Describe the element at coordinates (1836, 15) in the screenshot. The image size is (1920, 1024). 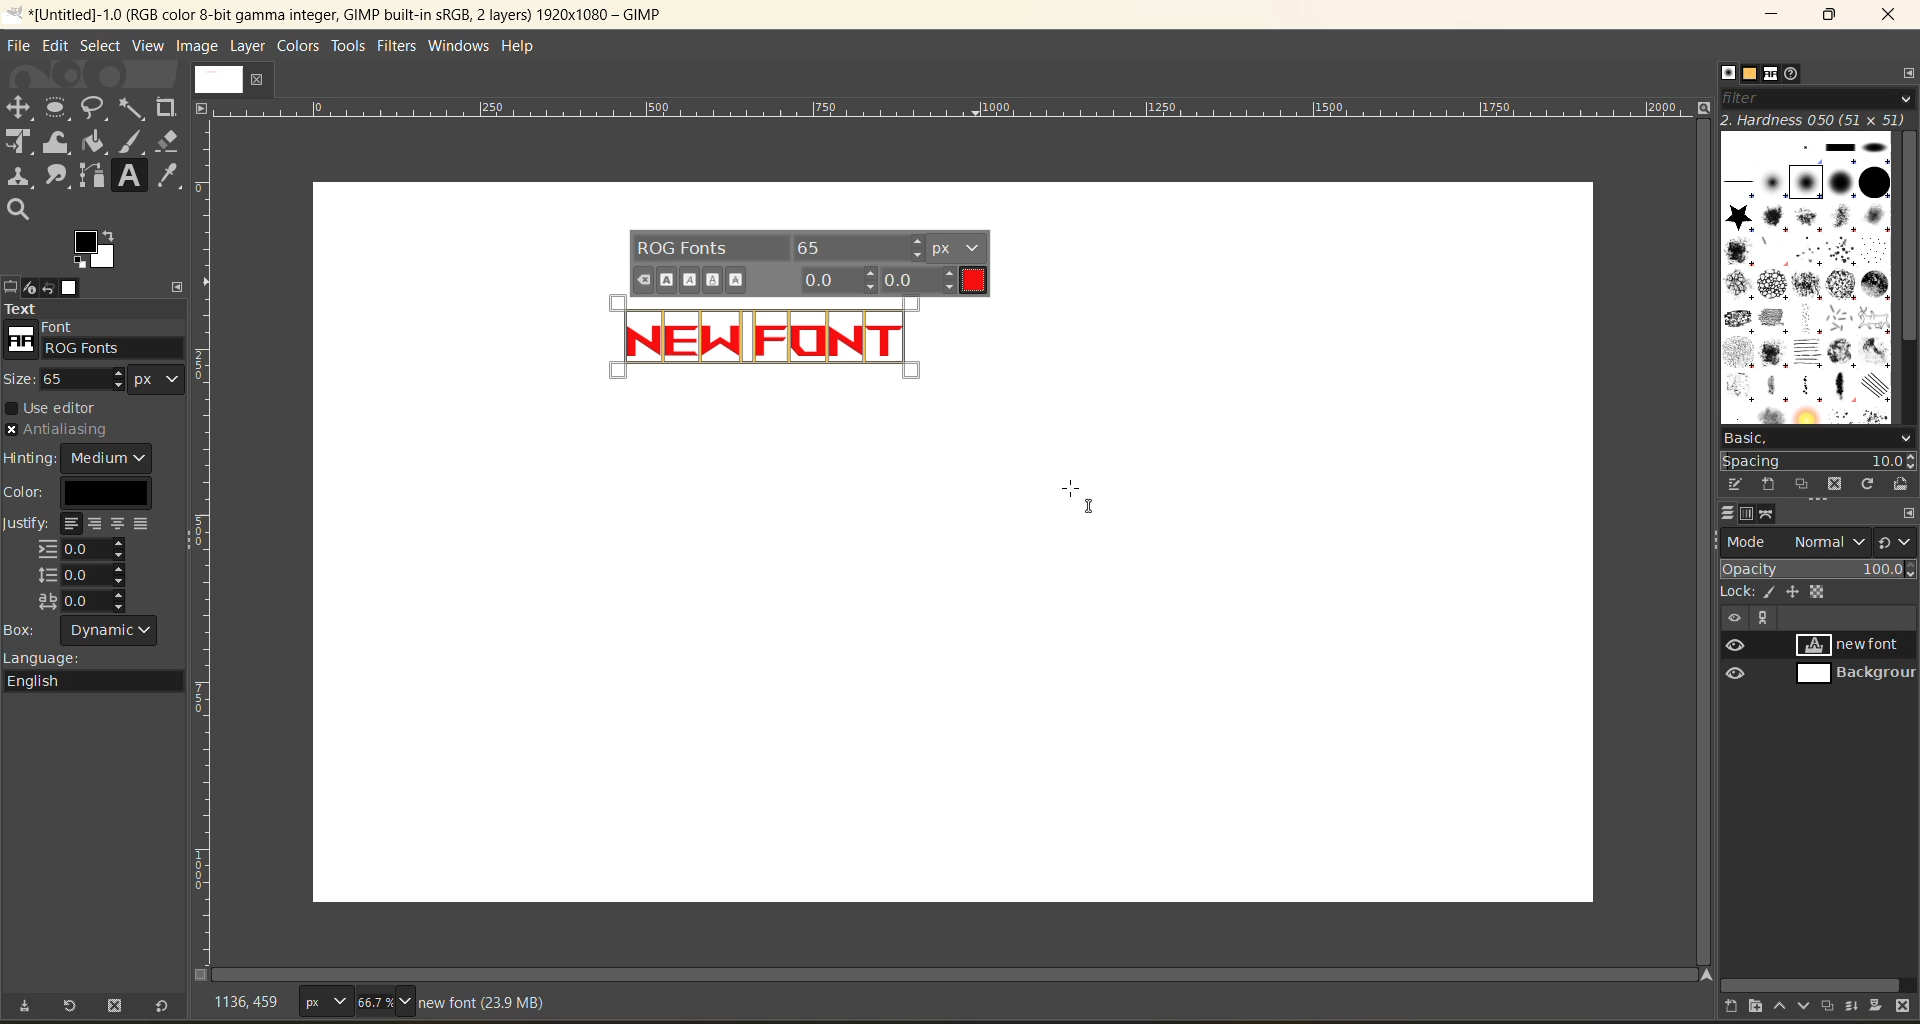
I see `maximize` at that location.